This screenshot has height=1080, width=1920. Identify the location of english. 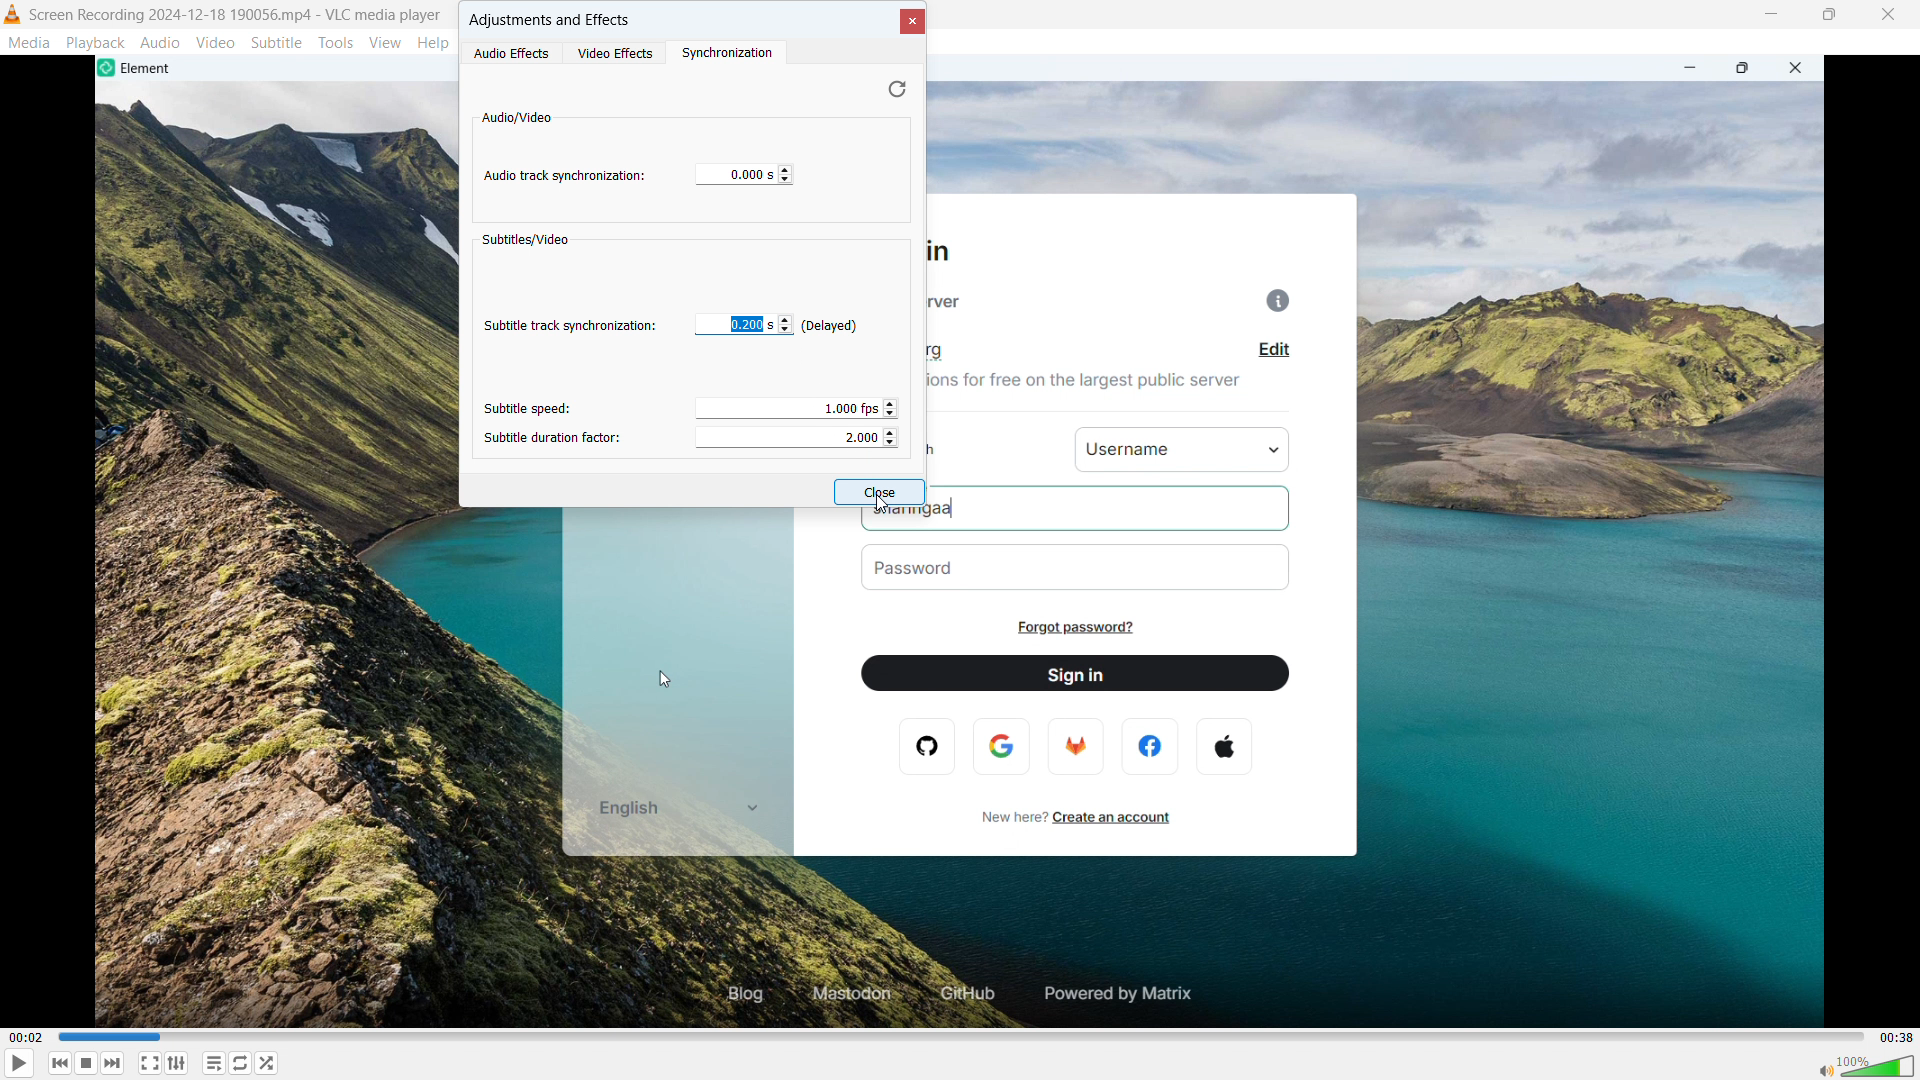
(664, 811).